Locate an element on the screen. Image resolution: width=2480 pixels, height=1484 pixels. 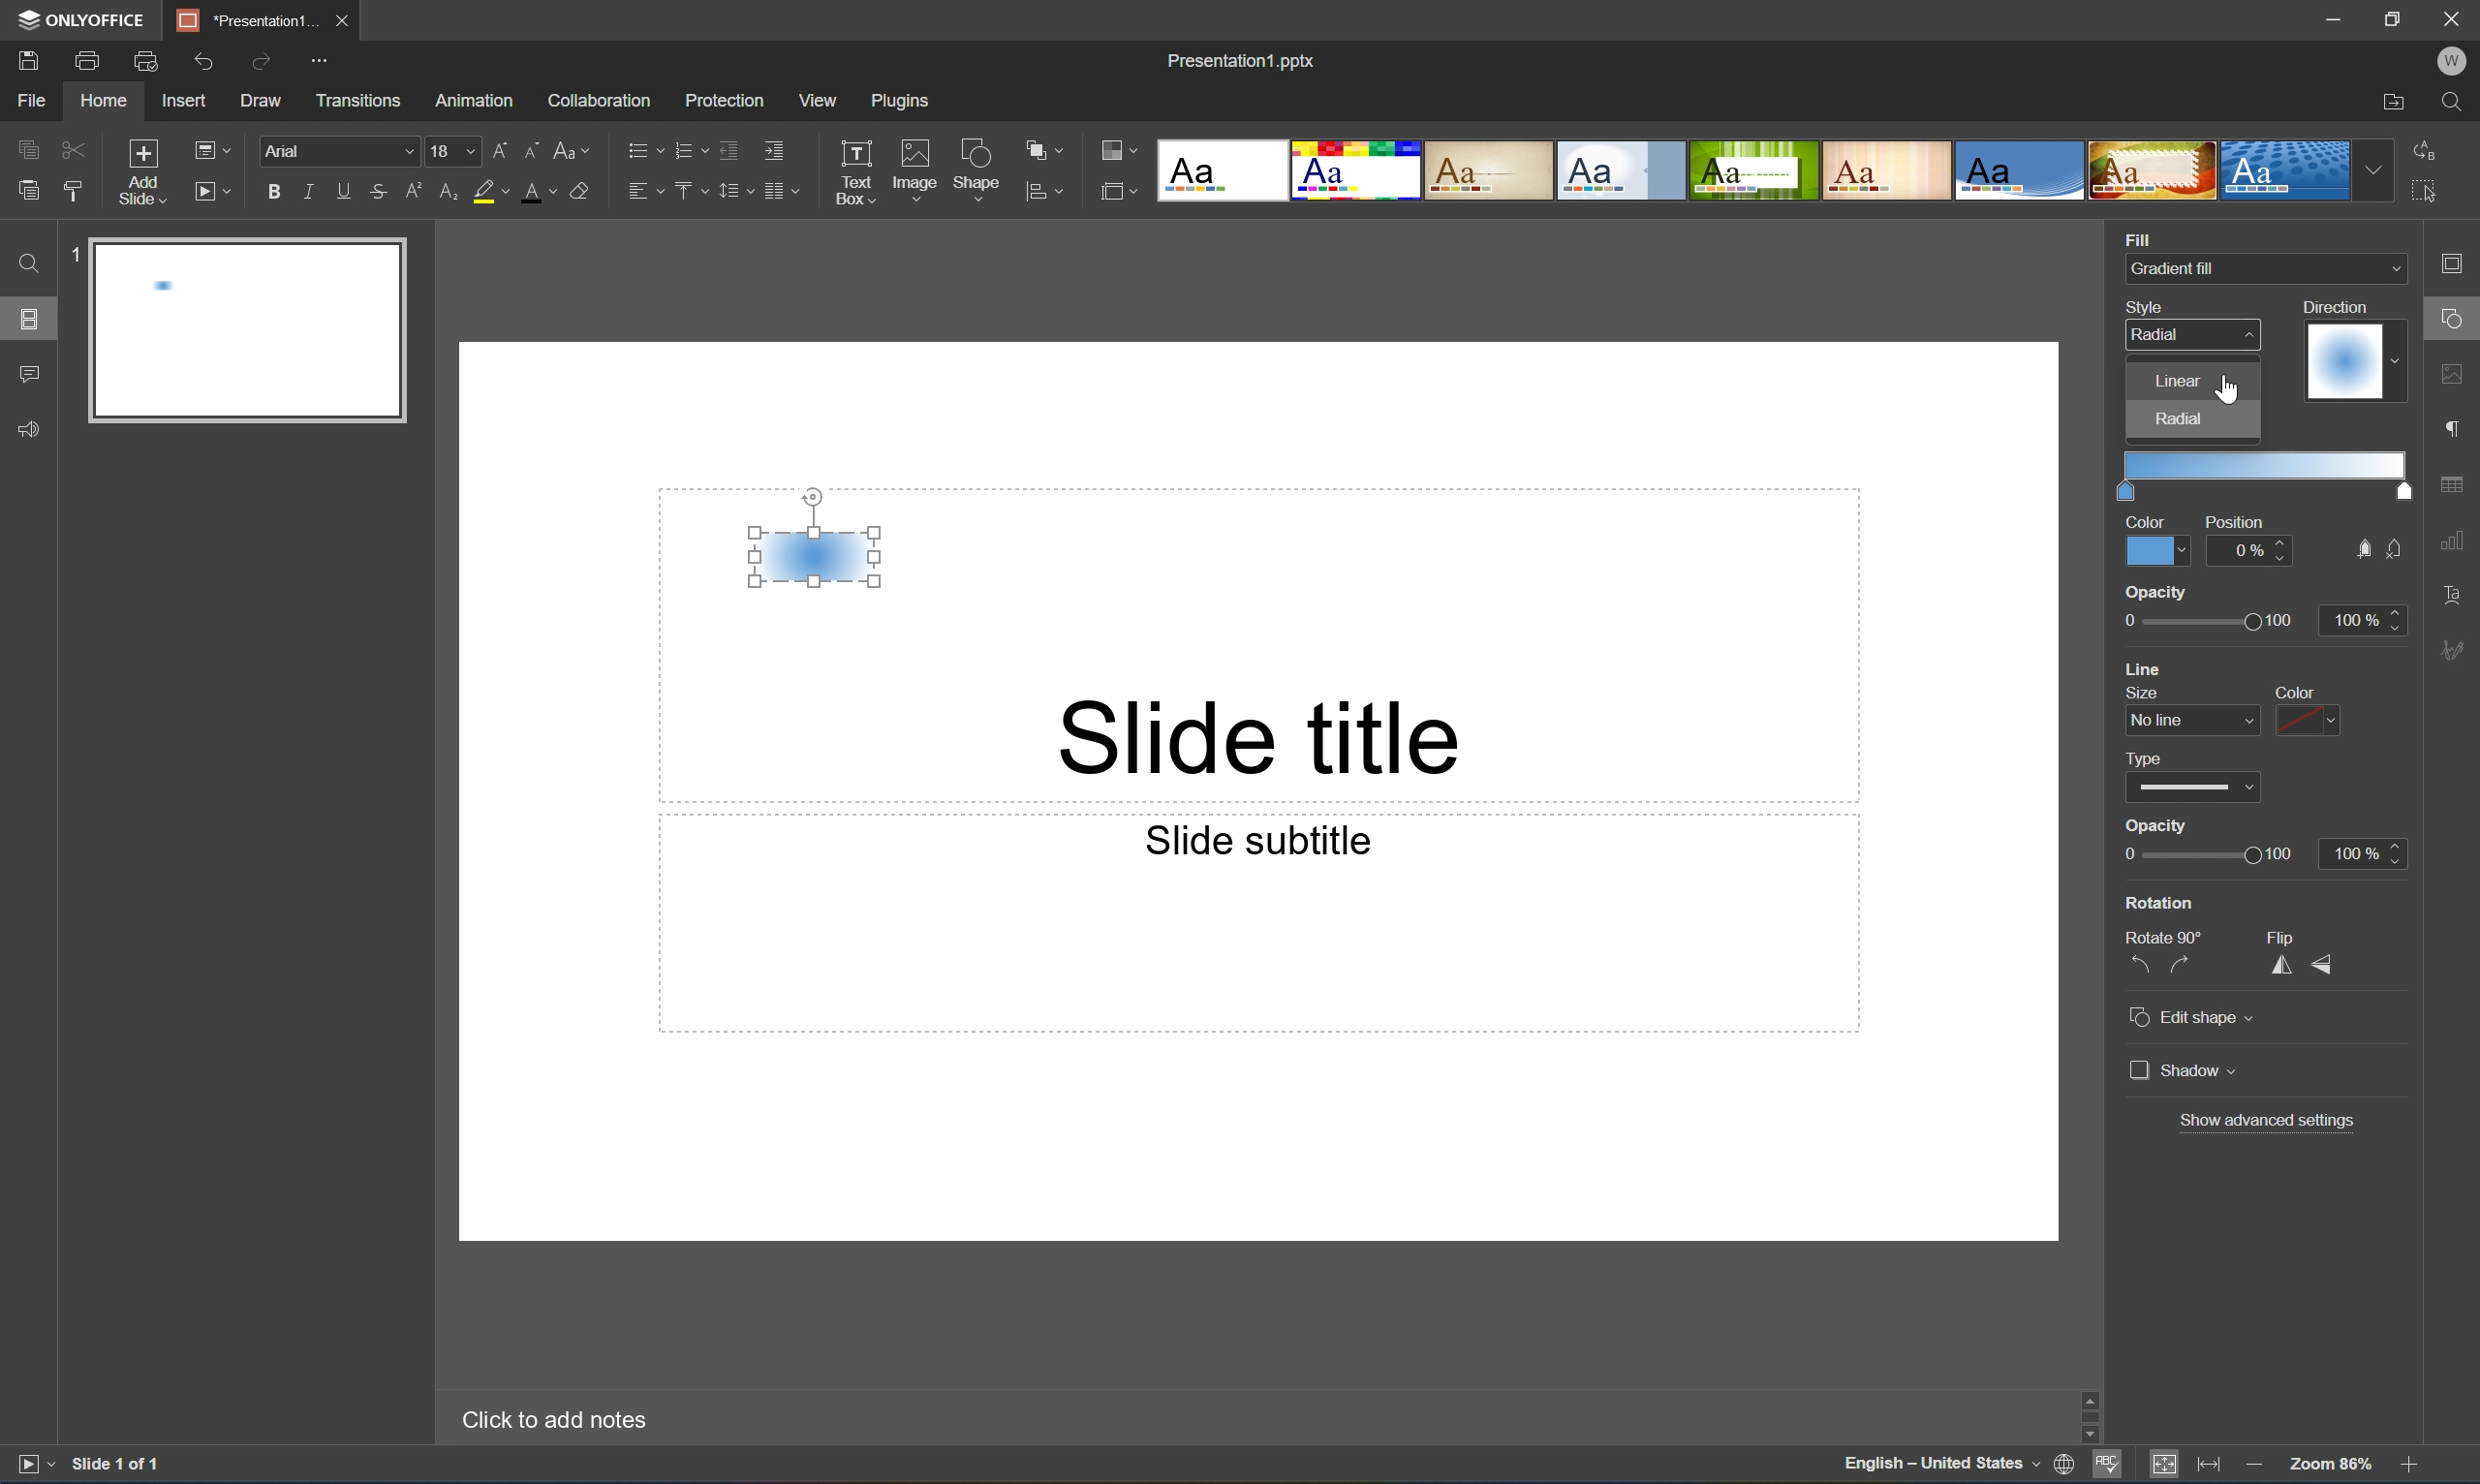
opacity slider is located at coordinates (2198, 621).